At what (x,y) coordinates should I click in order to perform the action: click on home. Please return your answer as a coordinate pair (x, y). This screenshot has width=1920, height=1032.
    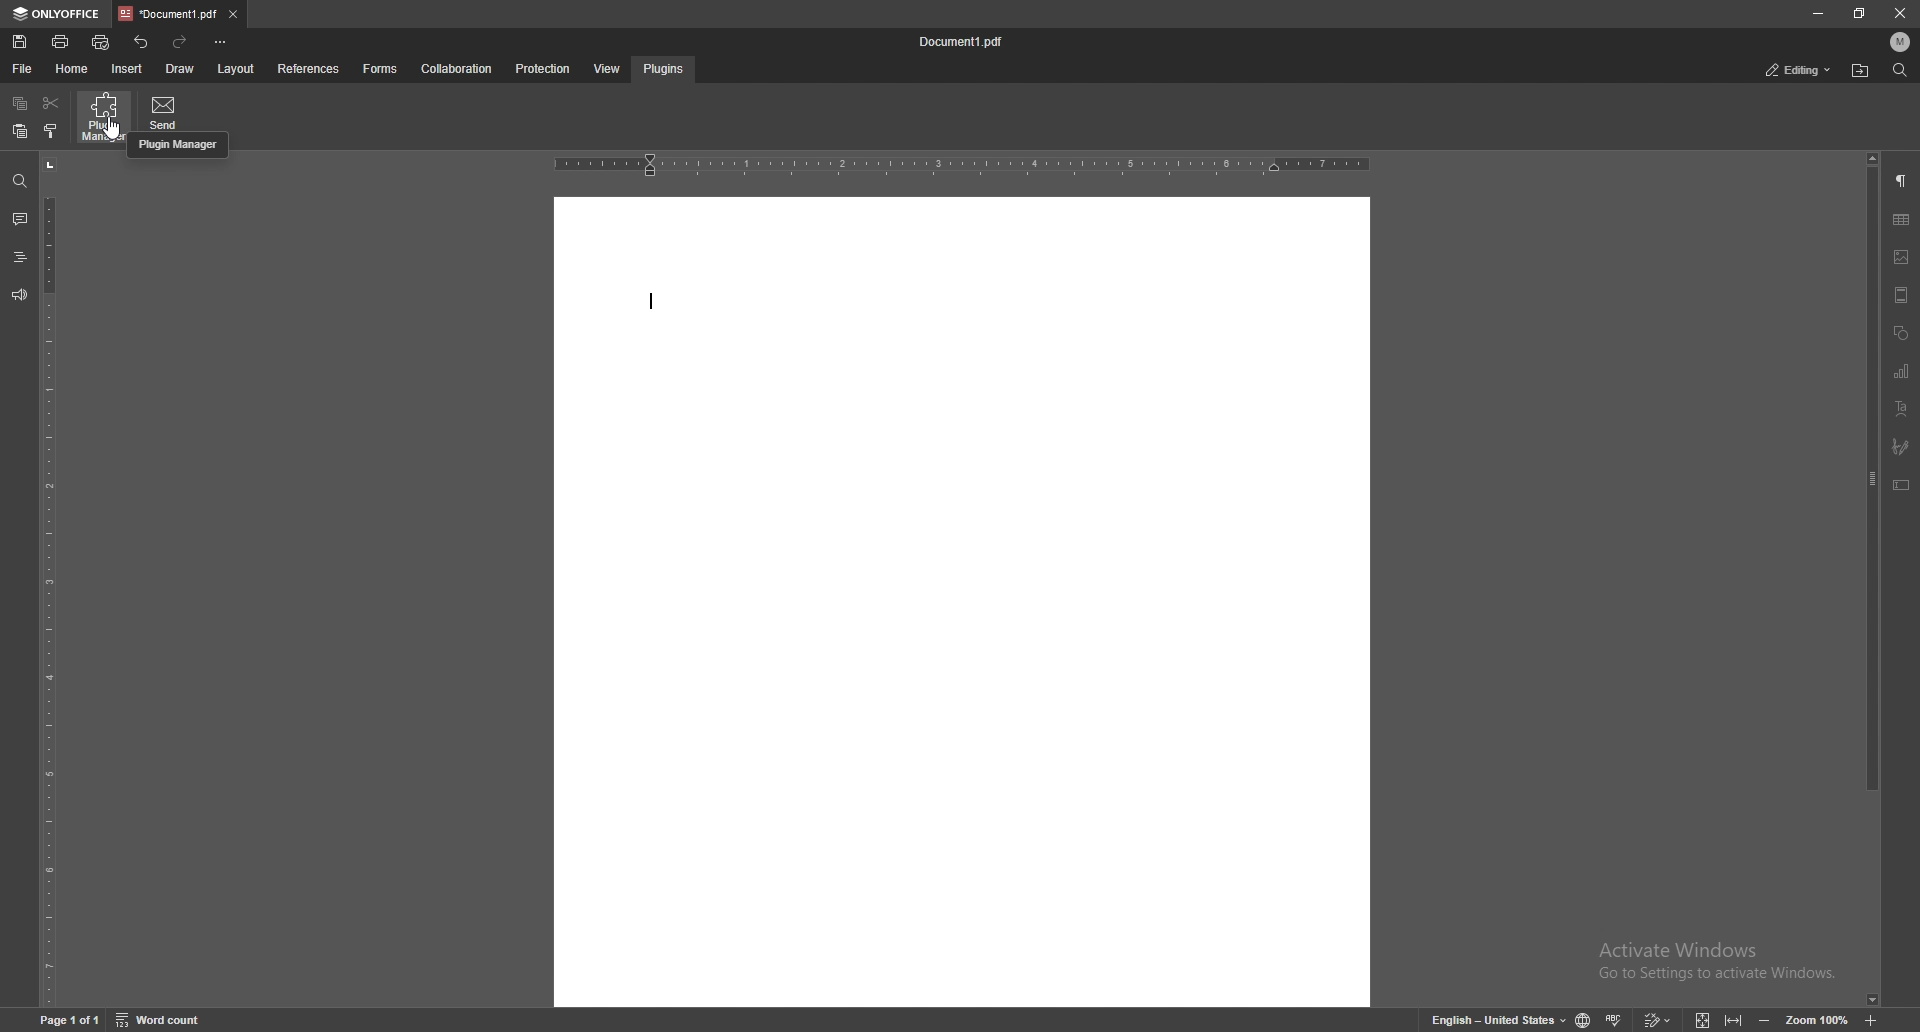
    Looking at the image, I should click on (72, 69).